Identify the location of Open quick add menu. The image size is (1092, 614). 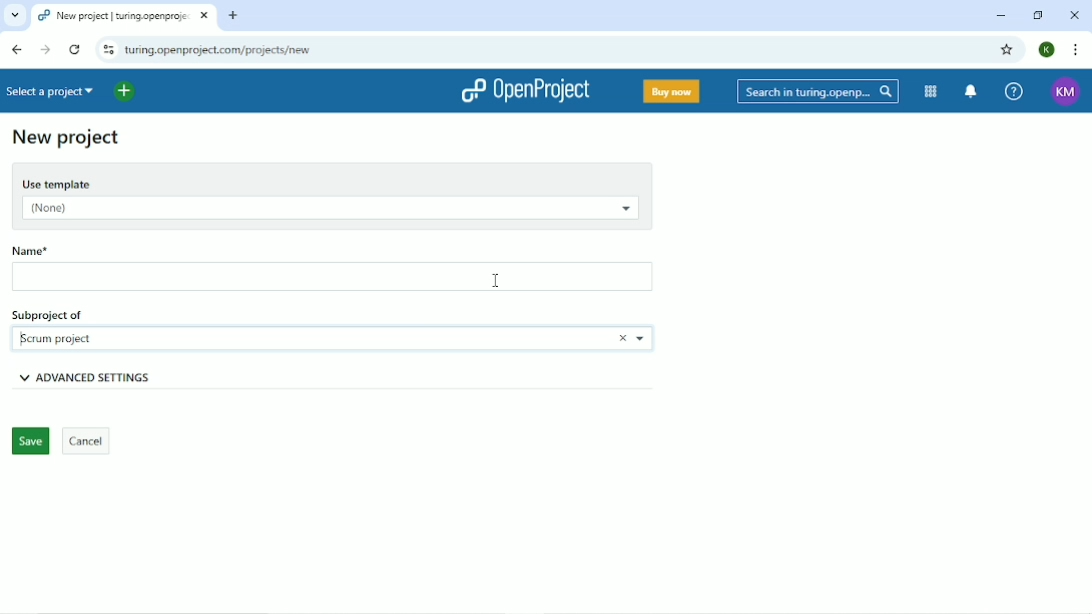
(126, 92).